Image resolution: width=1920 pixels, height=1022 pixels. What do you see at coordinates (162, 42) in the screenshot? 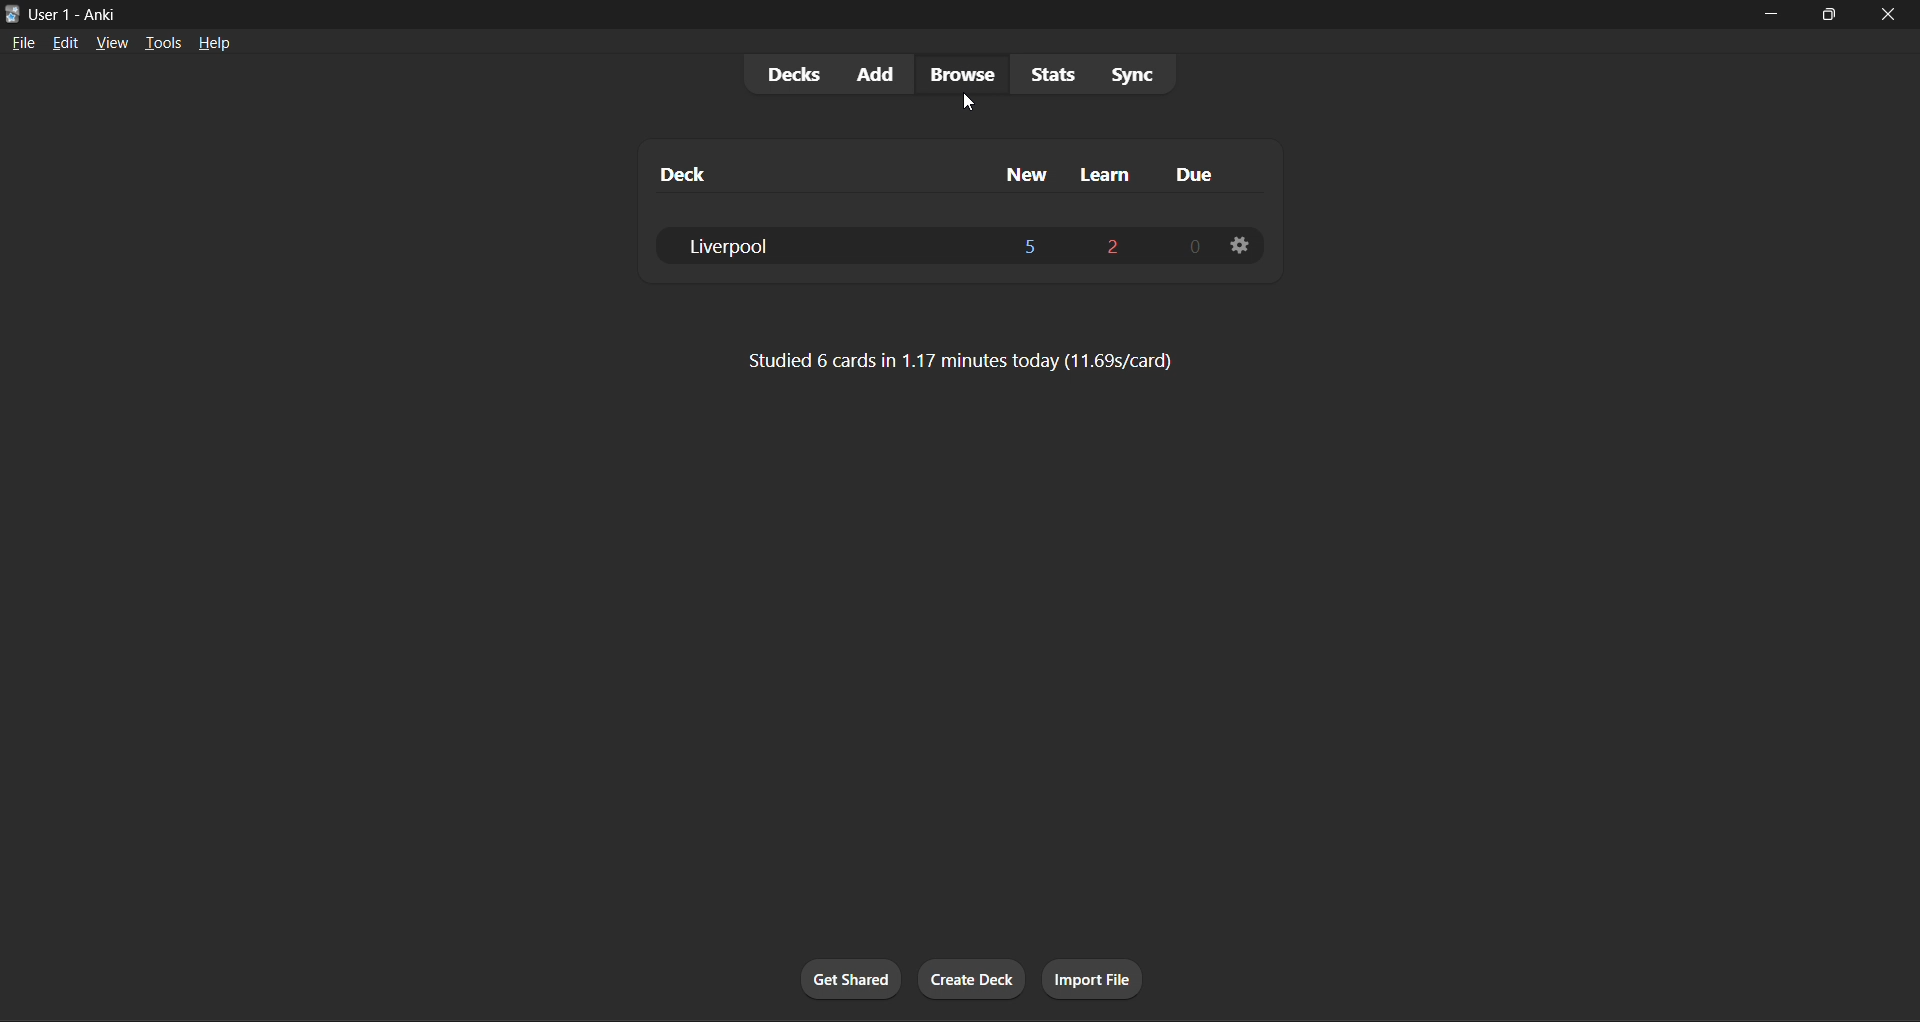
I see `tools` at bounding box center [162, 42].